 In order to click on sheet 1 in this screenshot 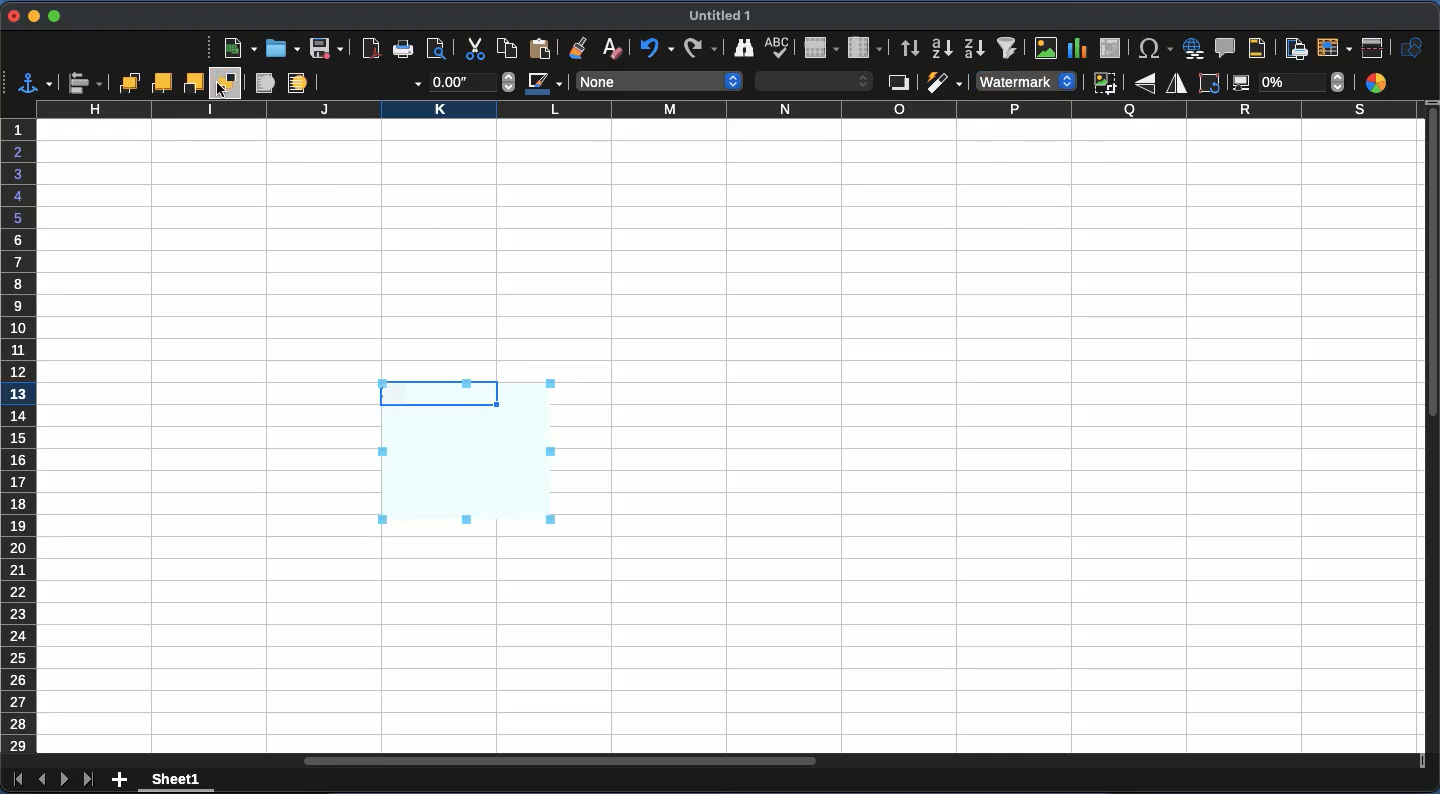, I will do `click(176, 782)`.